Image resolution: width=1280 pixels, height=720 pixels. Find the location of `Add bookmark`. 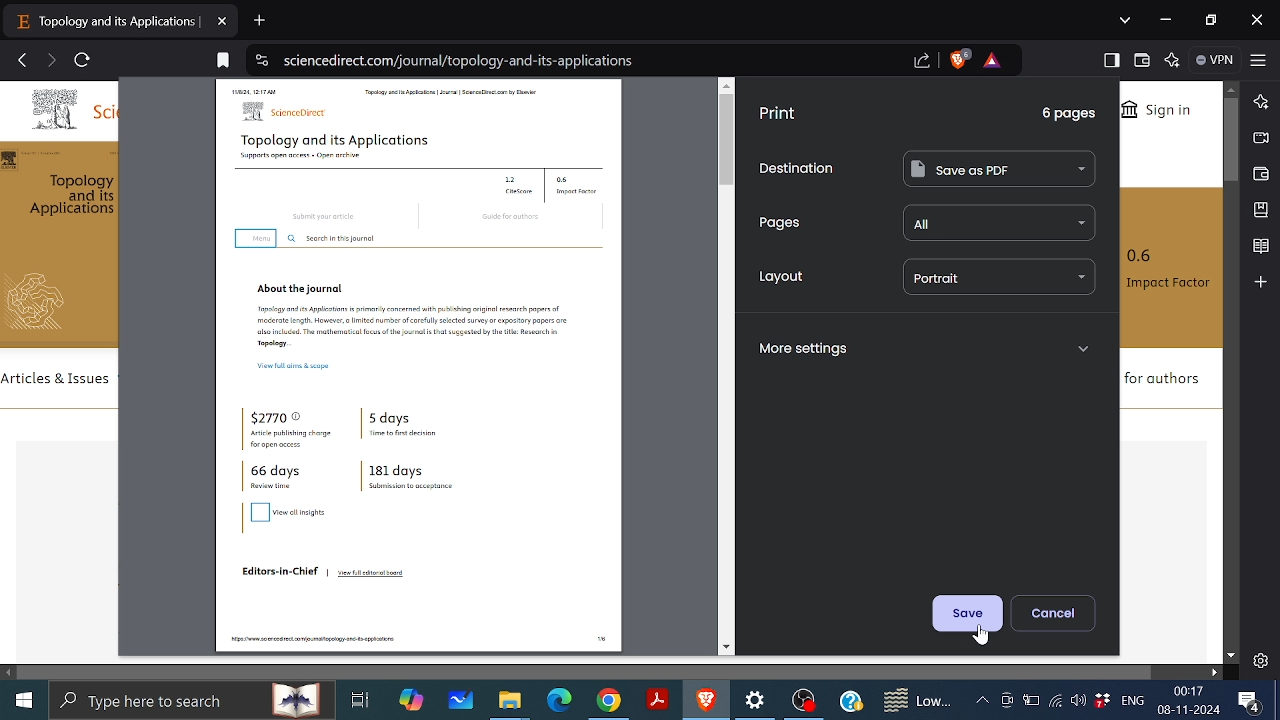

Add bookmark is located at coordinates (1261, 210).